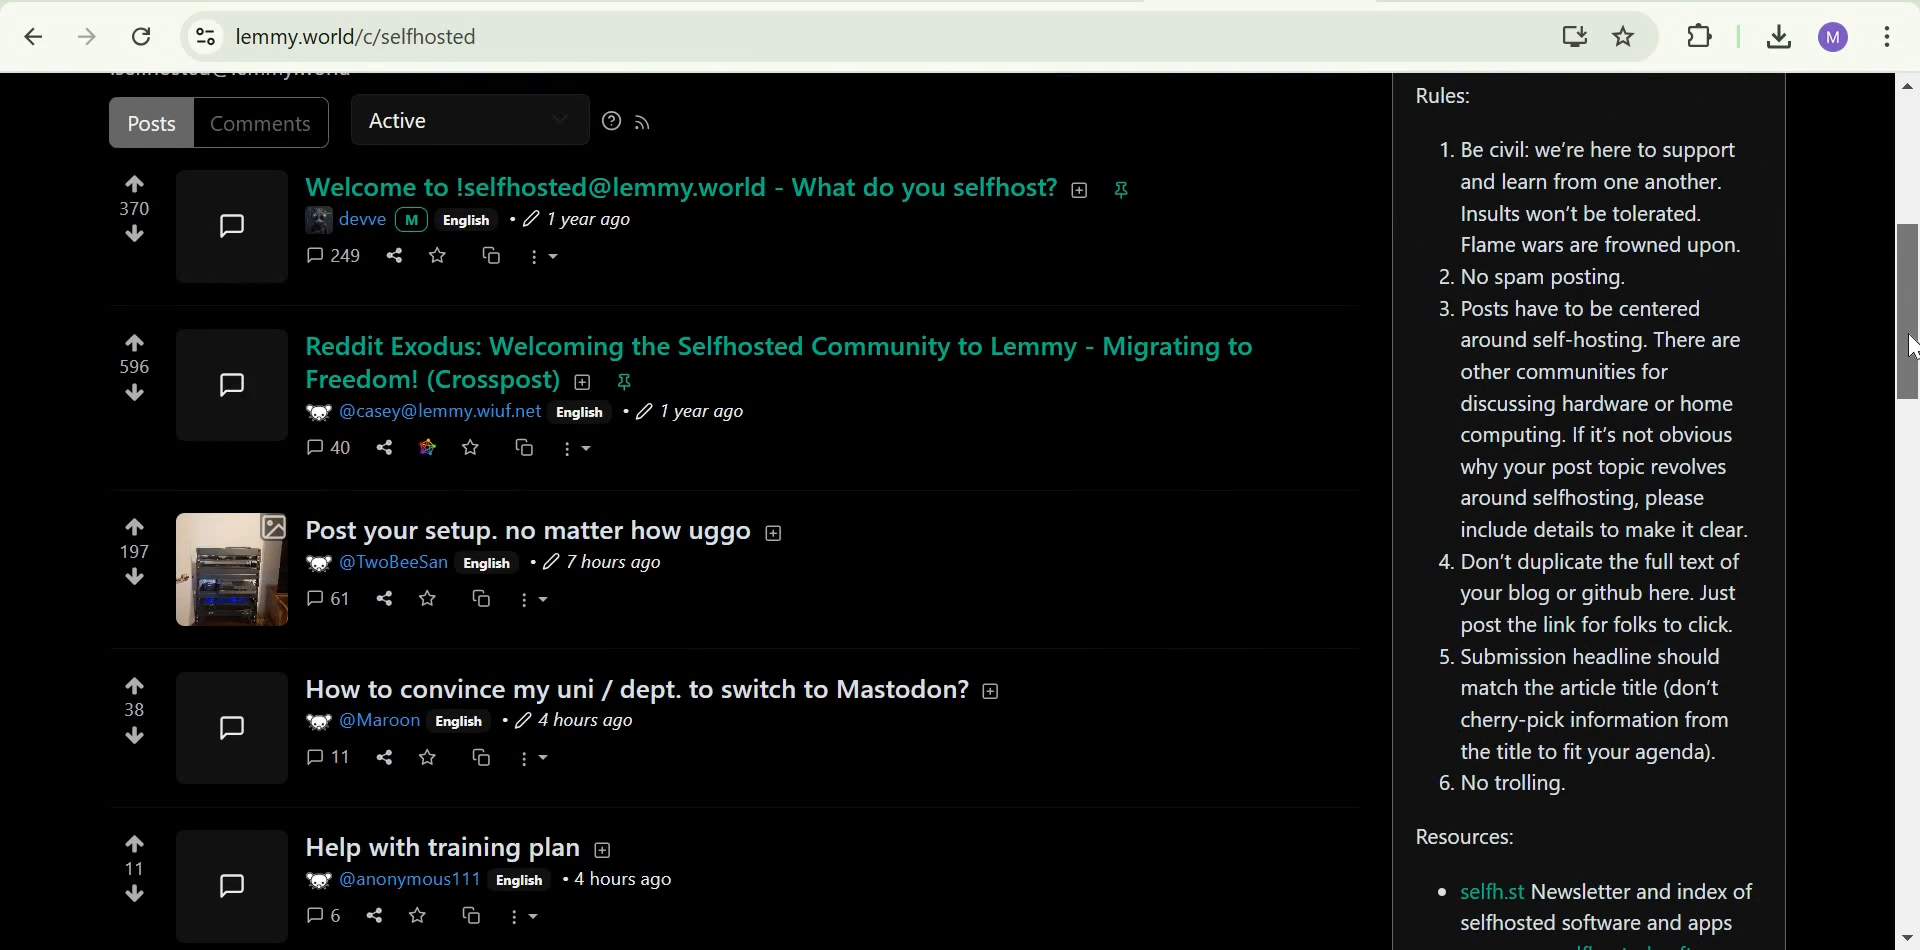 The image size is (1920, 950). What do you see at coordinates (87, 35) in the screenshot?
I see `Click ti go forward, hold to see history` at bounding box center [87, 35].